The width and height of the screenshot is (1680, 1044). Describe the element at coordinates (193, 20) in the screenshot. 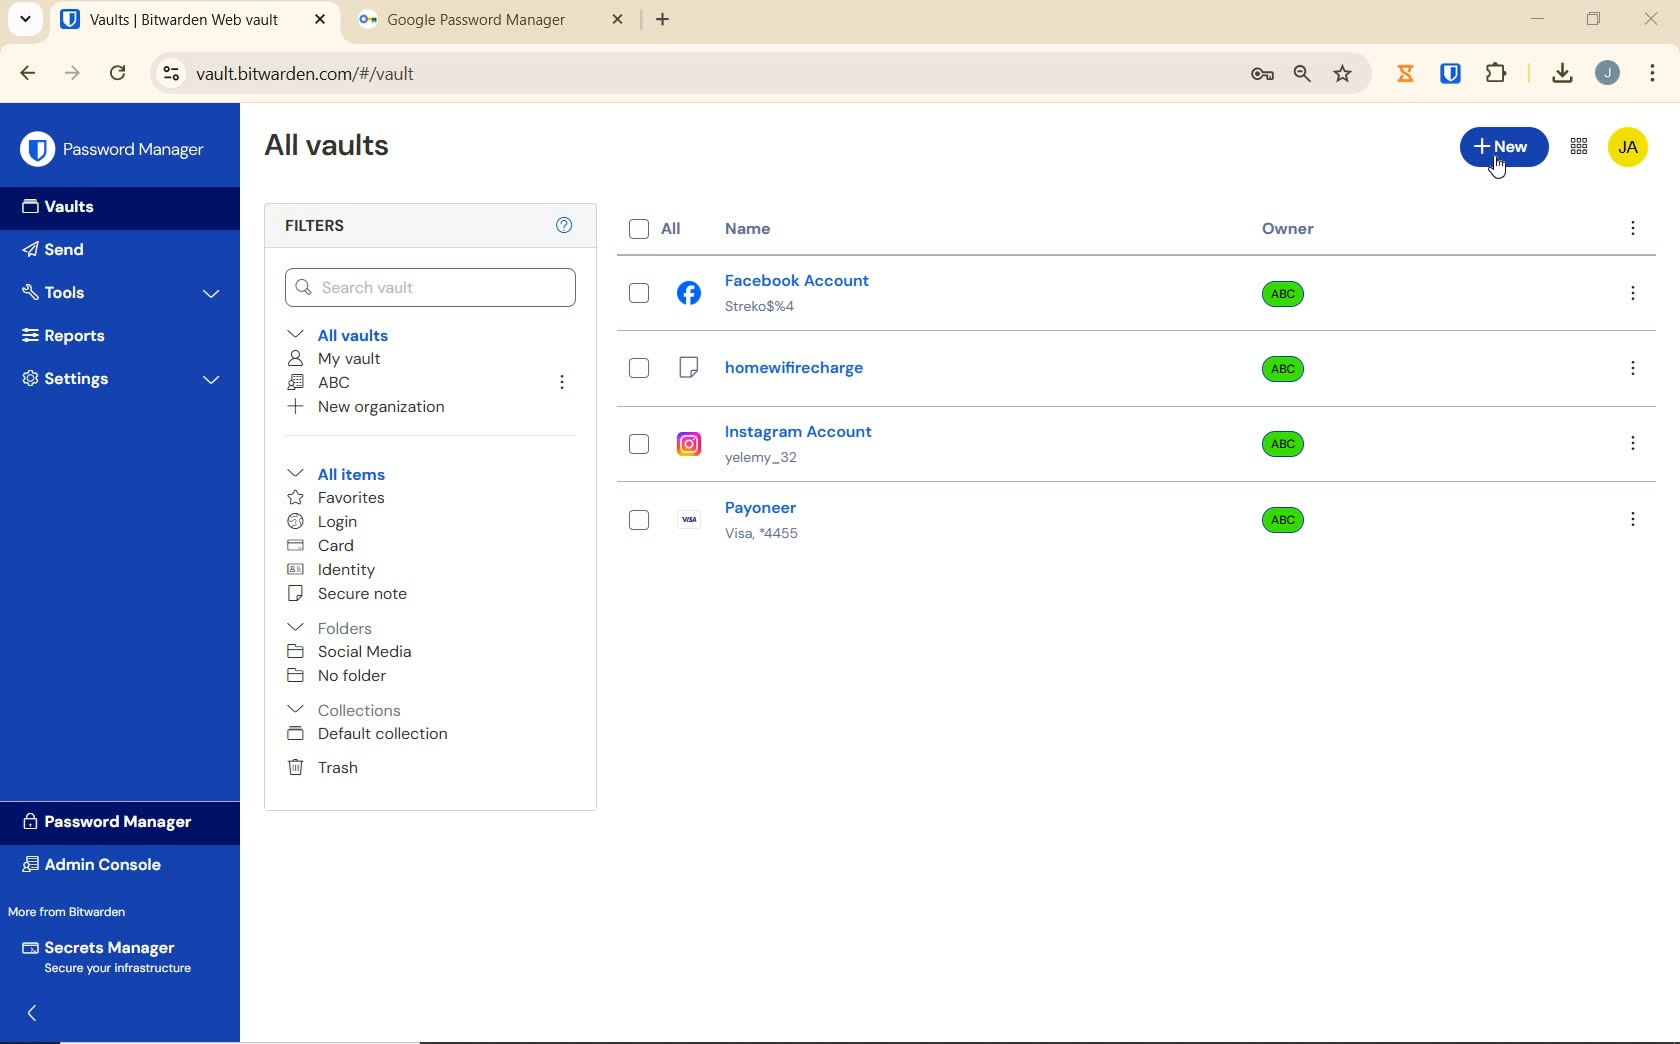

I see `open tab` at that location.